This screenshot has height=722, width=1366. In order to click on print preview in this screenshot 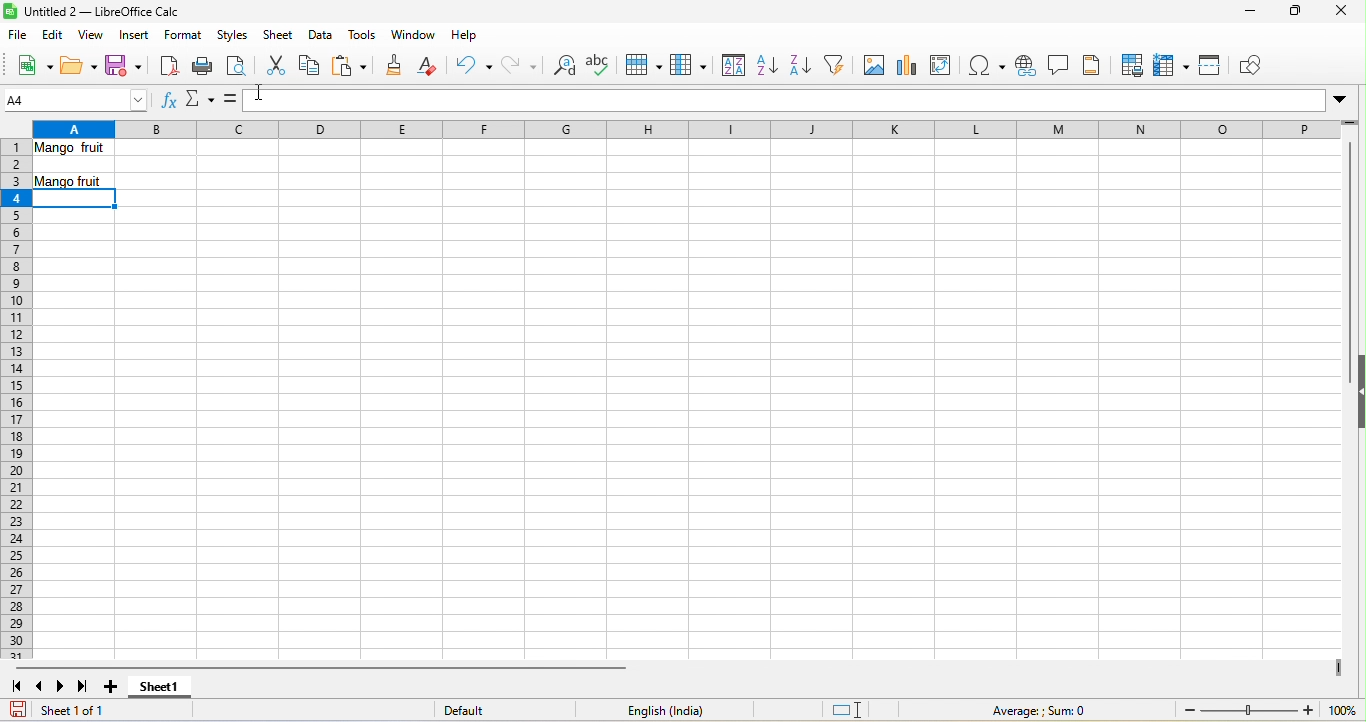, I will do `click(237, 66)`.